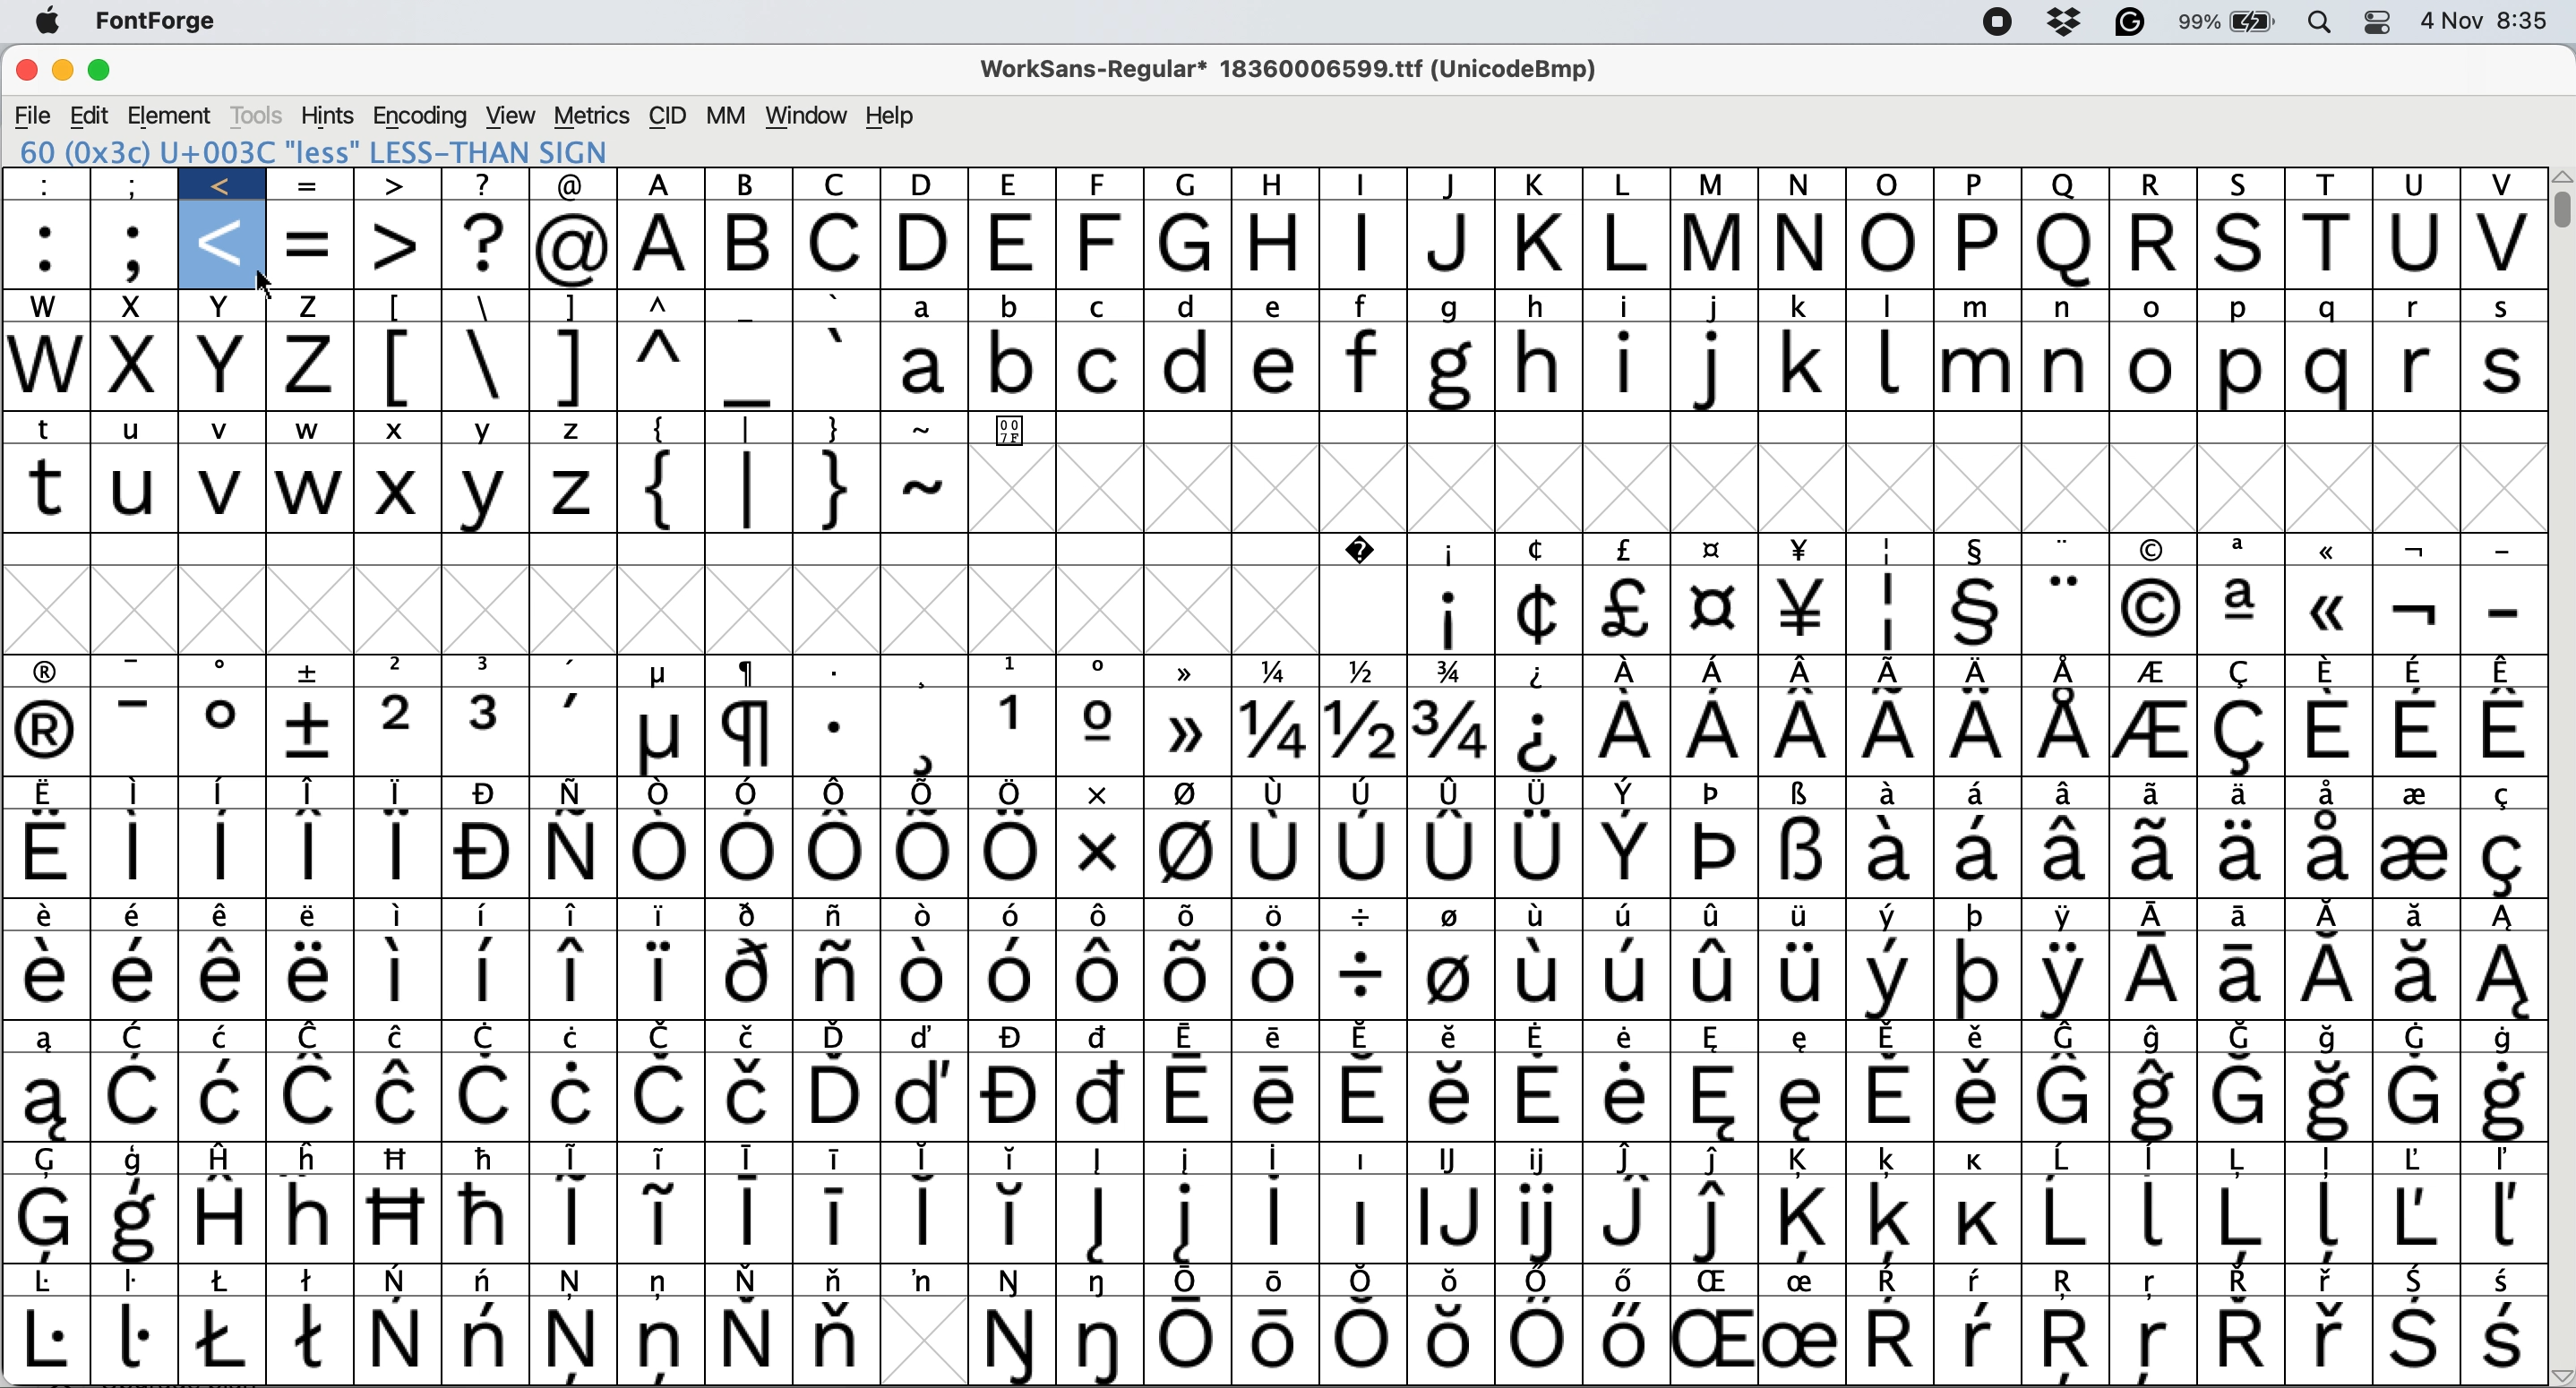 This screenshot has width=2576, height=1388. Describe the element at coordinates (153, 22) in the screenshot. I see `fontforge` at that location.